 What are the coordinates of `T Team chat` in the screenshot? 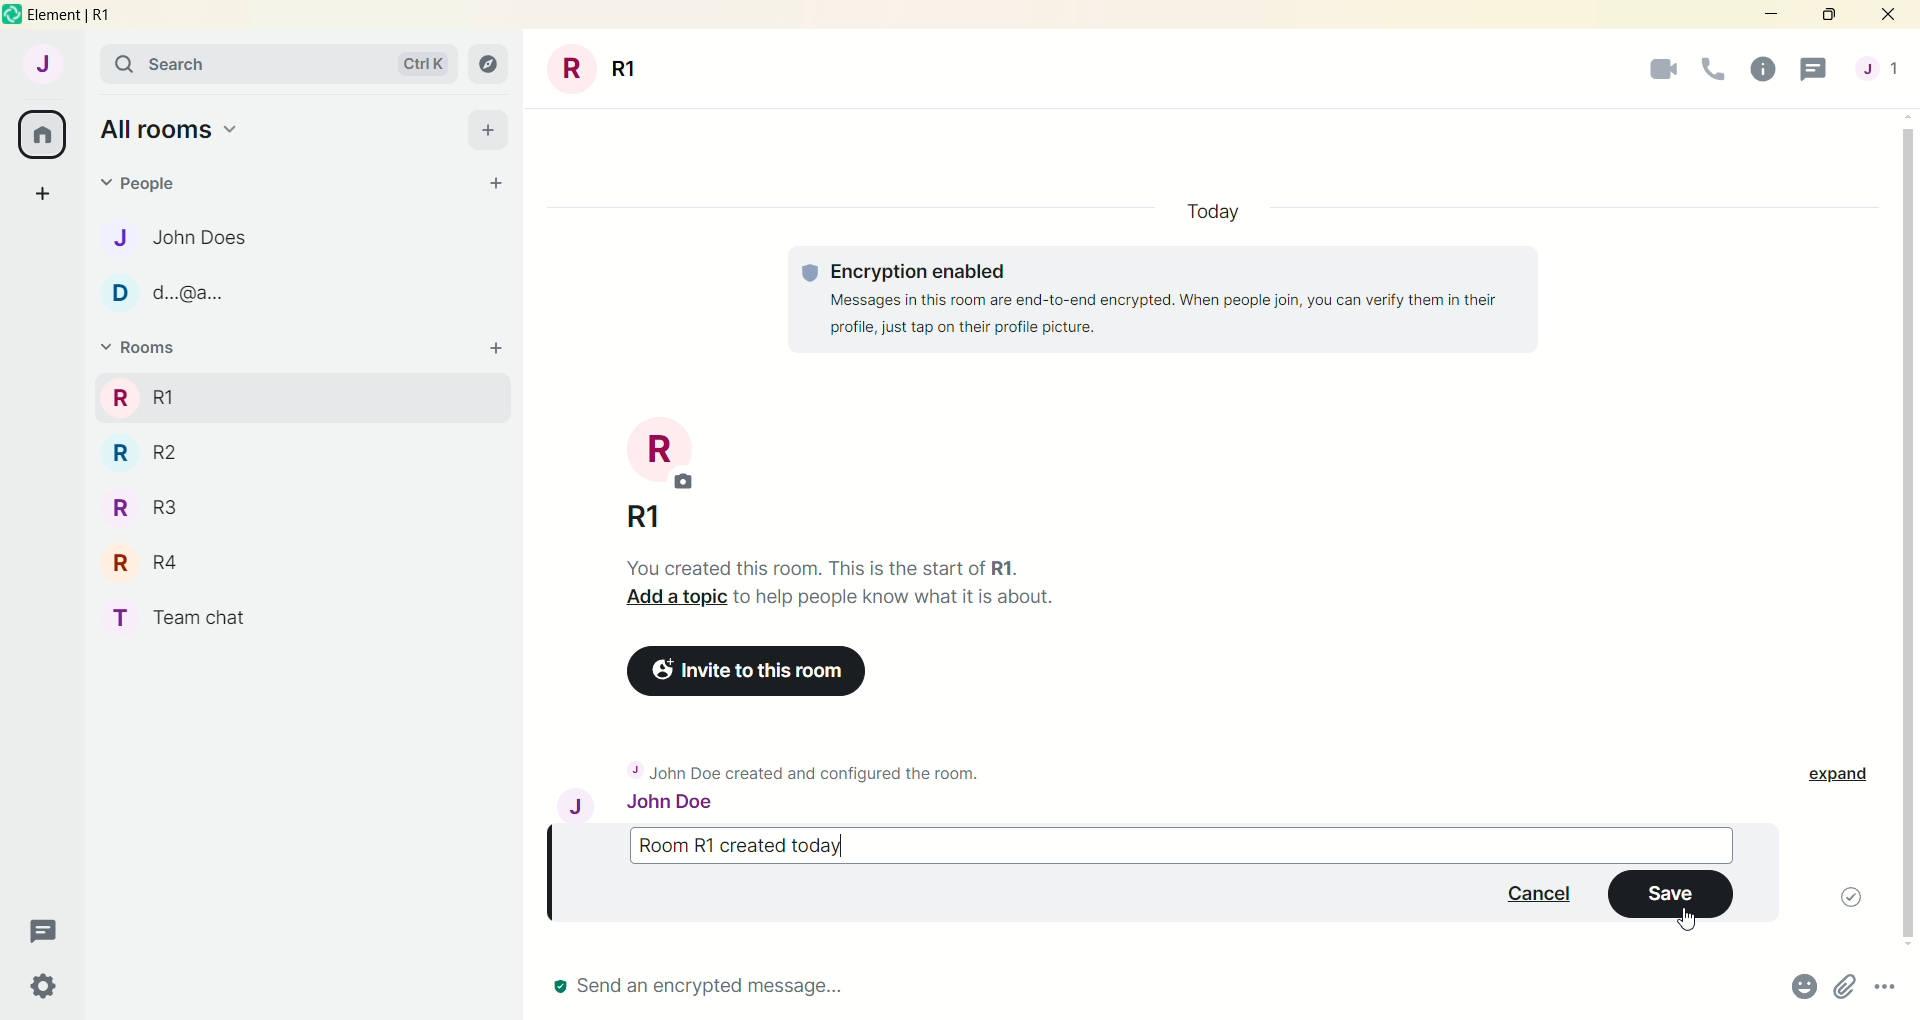 It's located at (183, 613).